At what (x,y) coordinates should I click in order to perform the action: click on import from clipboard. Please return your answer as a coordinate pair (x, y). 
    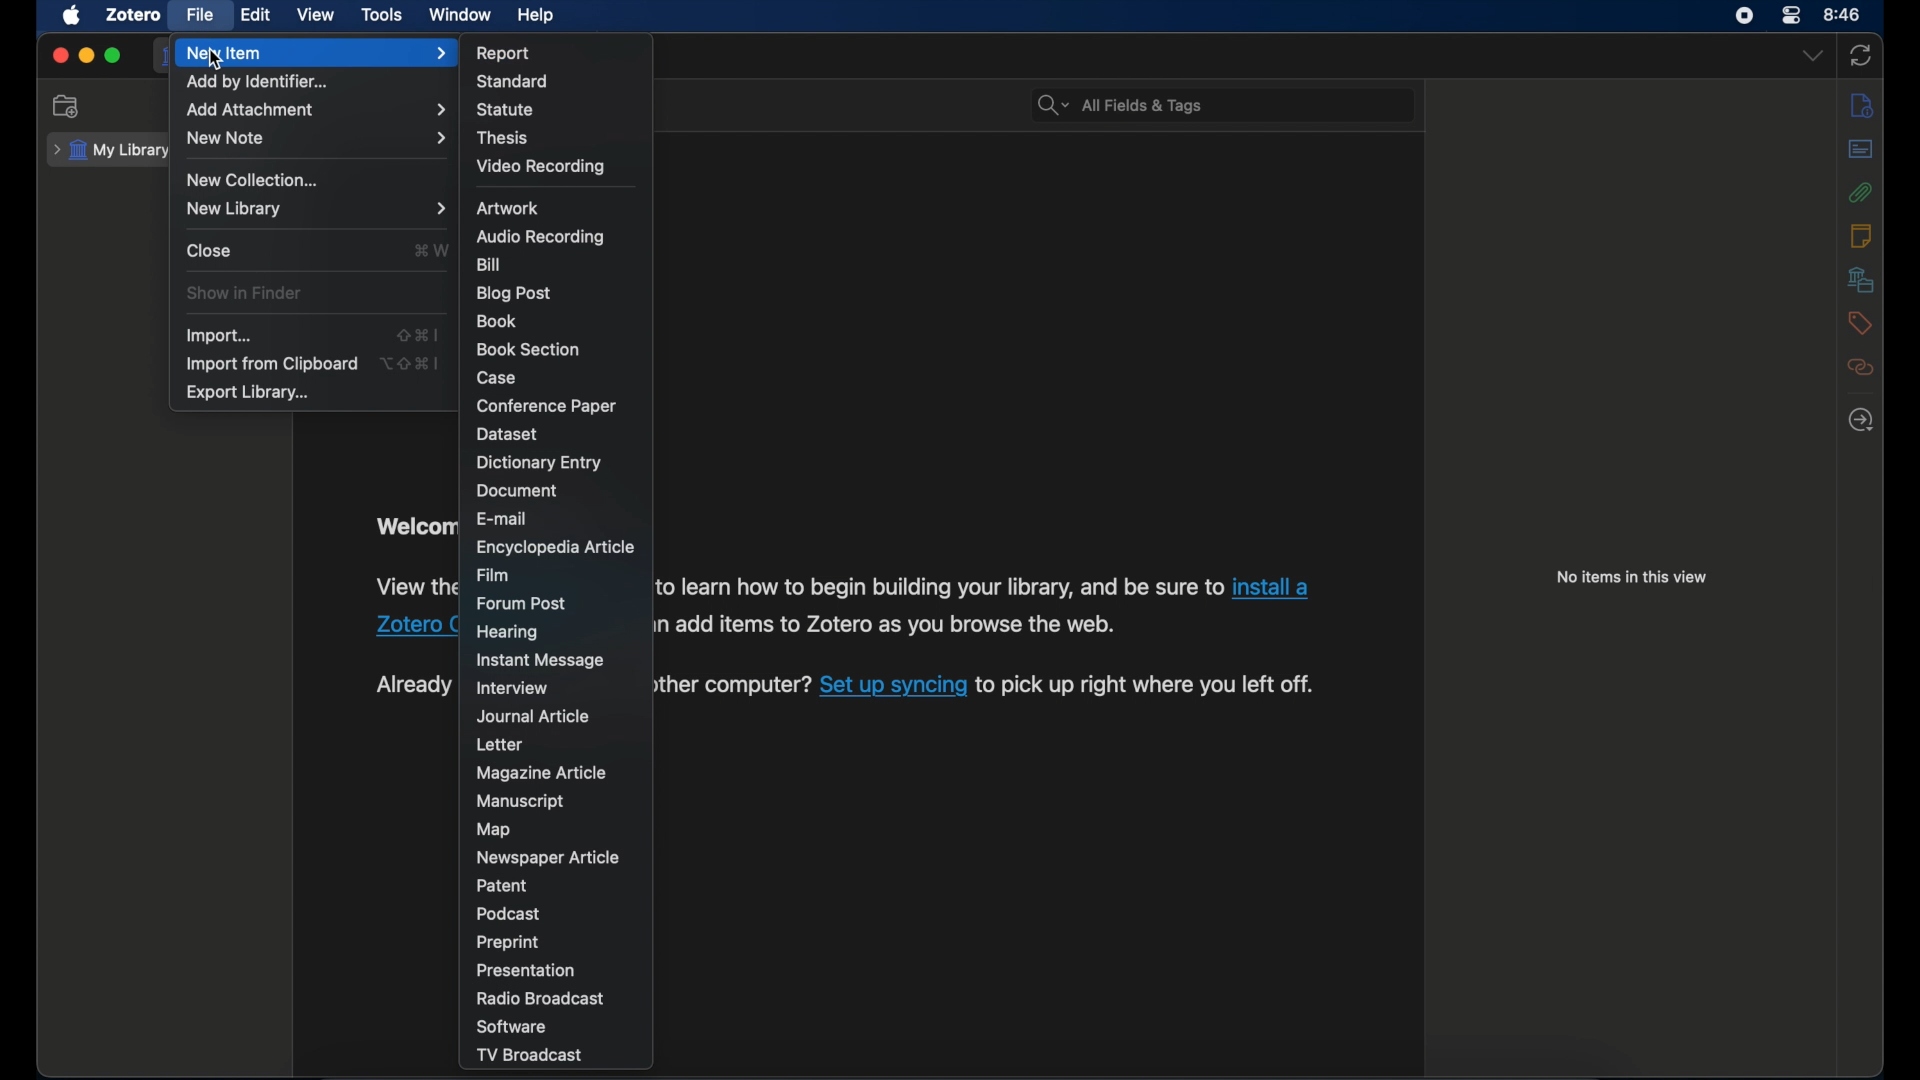
    Looking at the image, I should click on (270, 364).